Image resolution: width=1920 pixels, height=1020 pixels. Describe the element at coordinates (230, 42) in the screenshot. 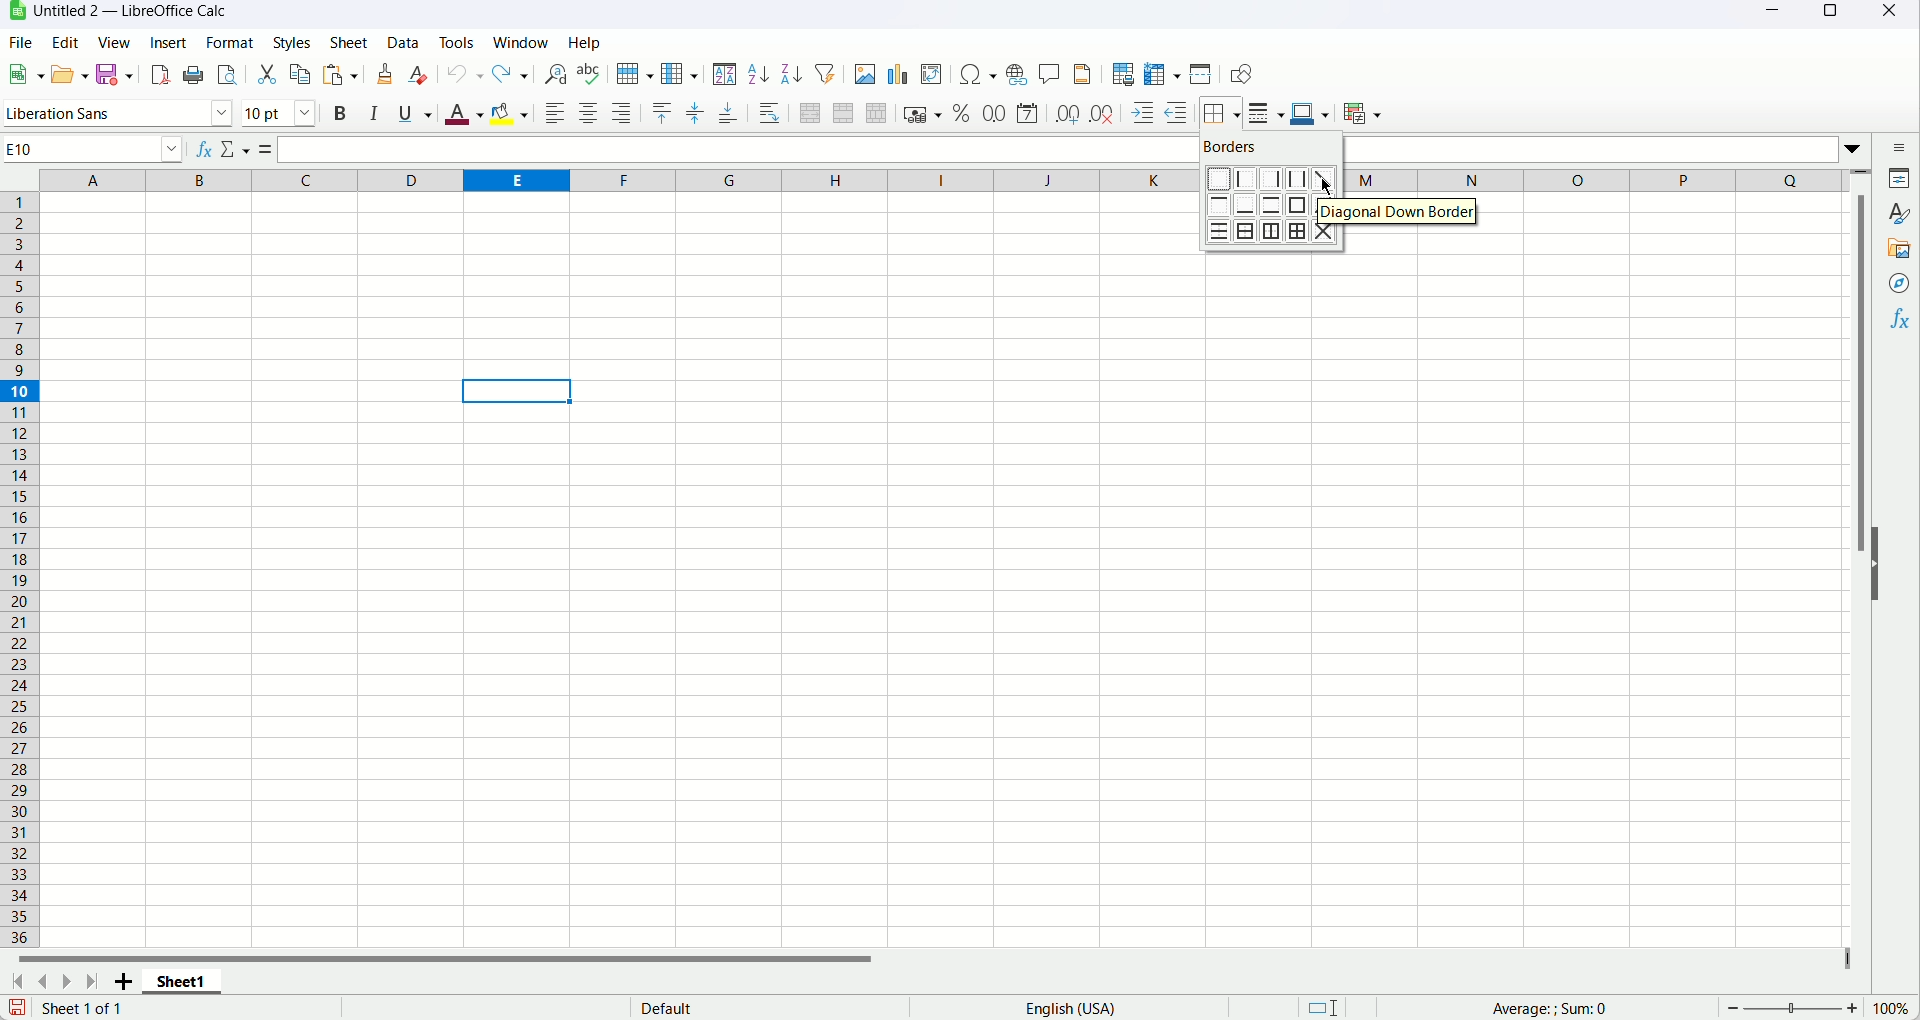

I see `Format` at that location.